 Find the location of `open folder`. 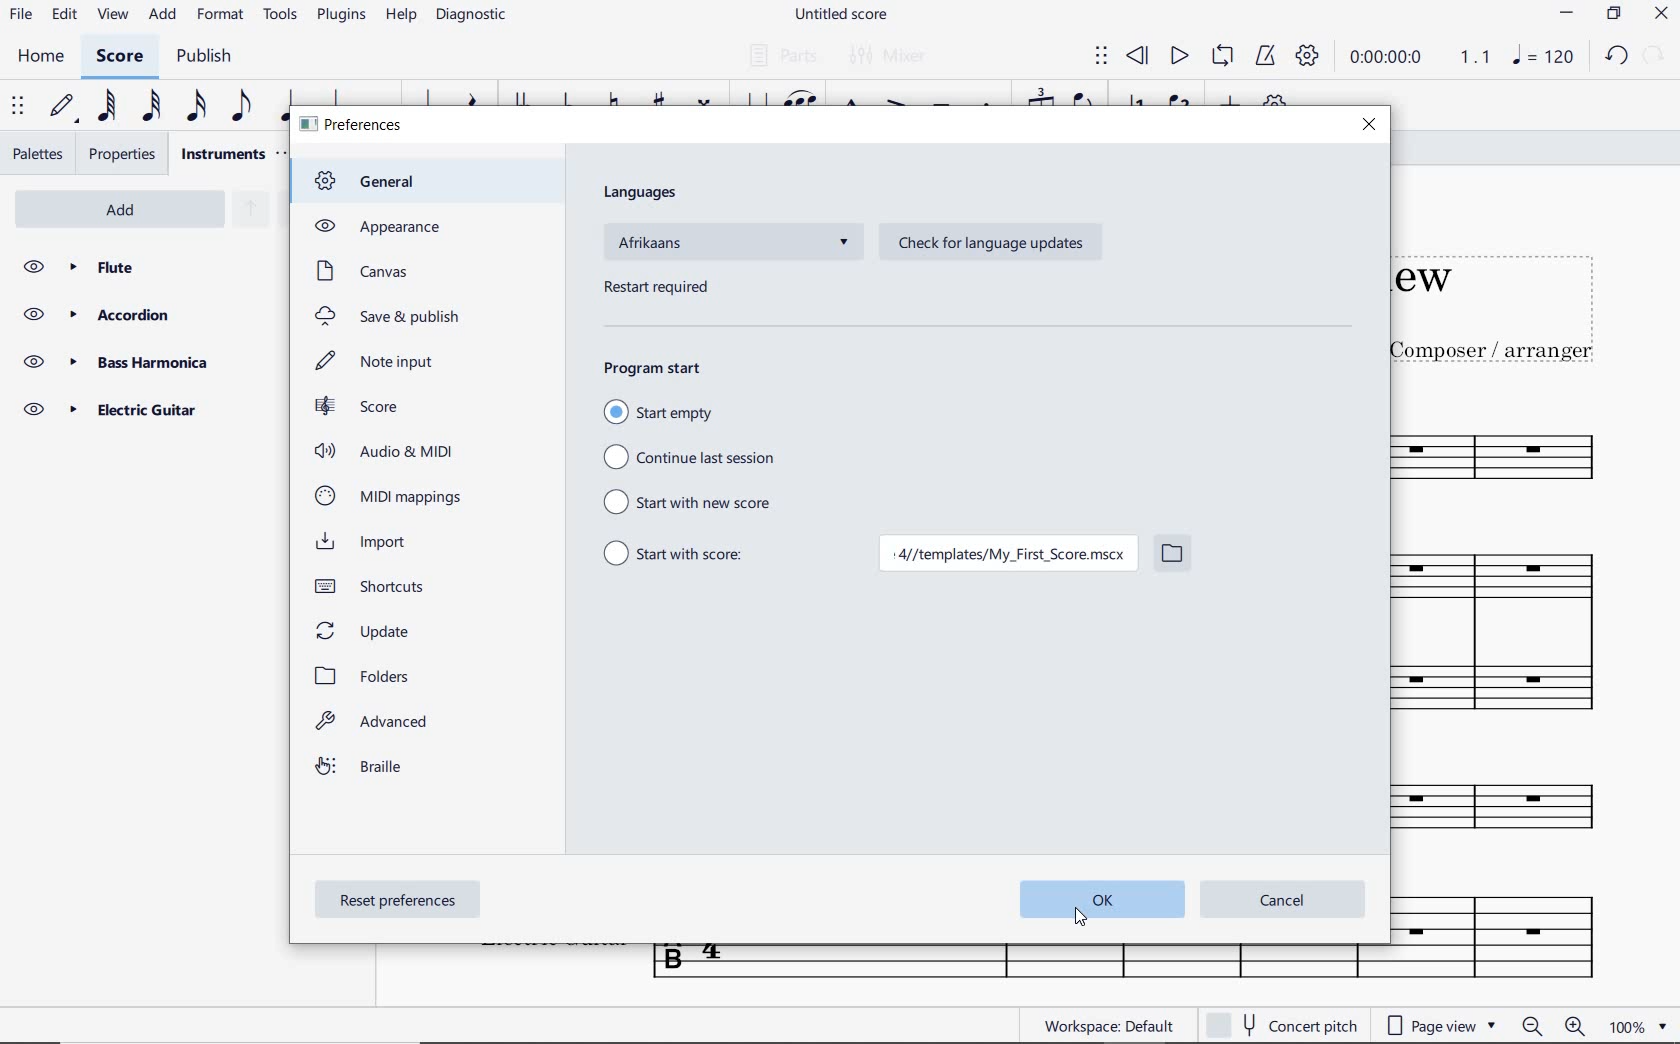

open folder is located at coordinates (1172, 556).